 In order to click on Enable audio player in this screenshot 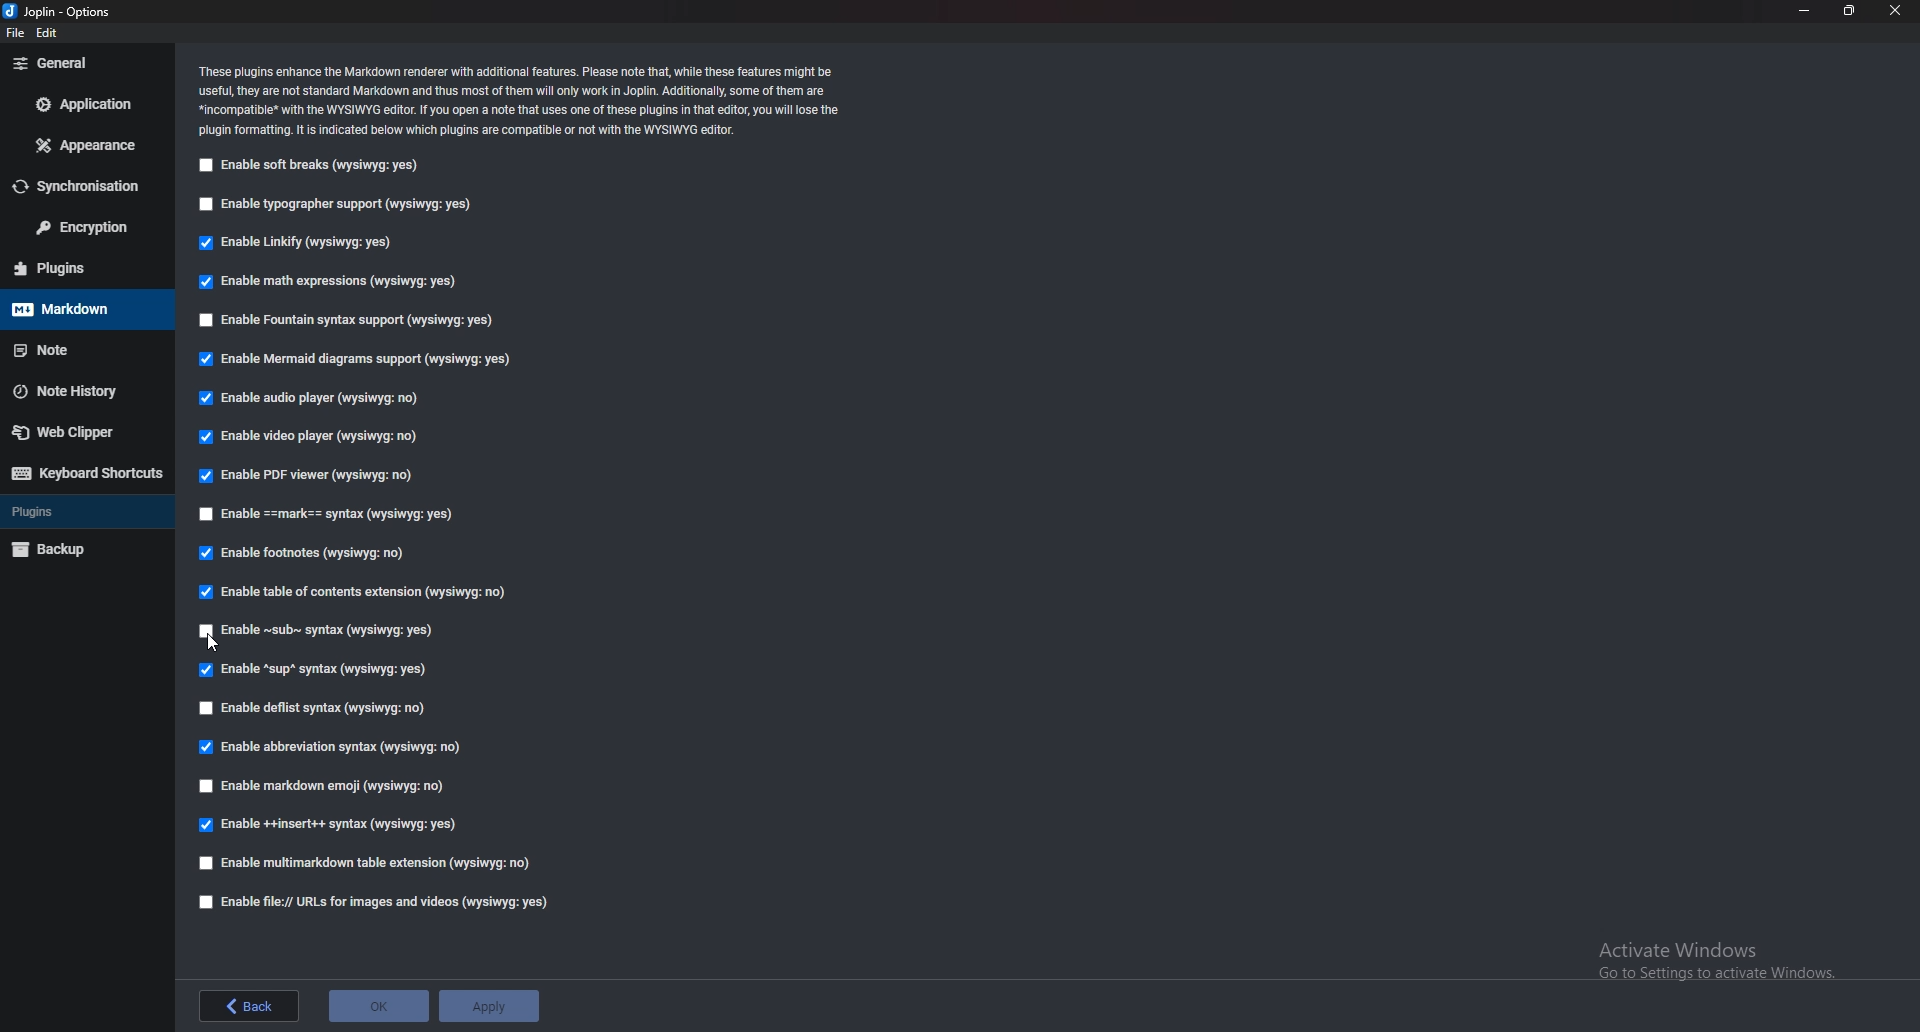, I will do `click(317, 397)`.